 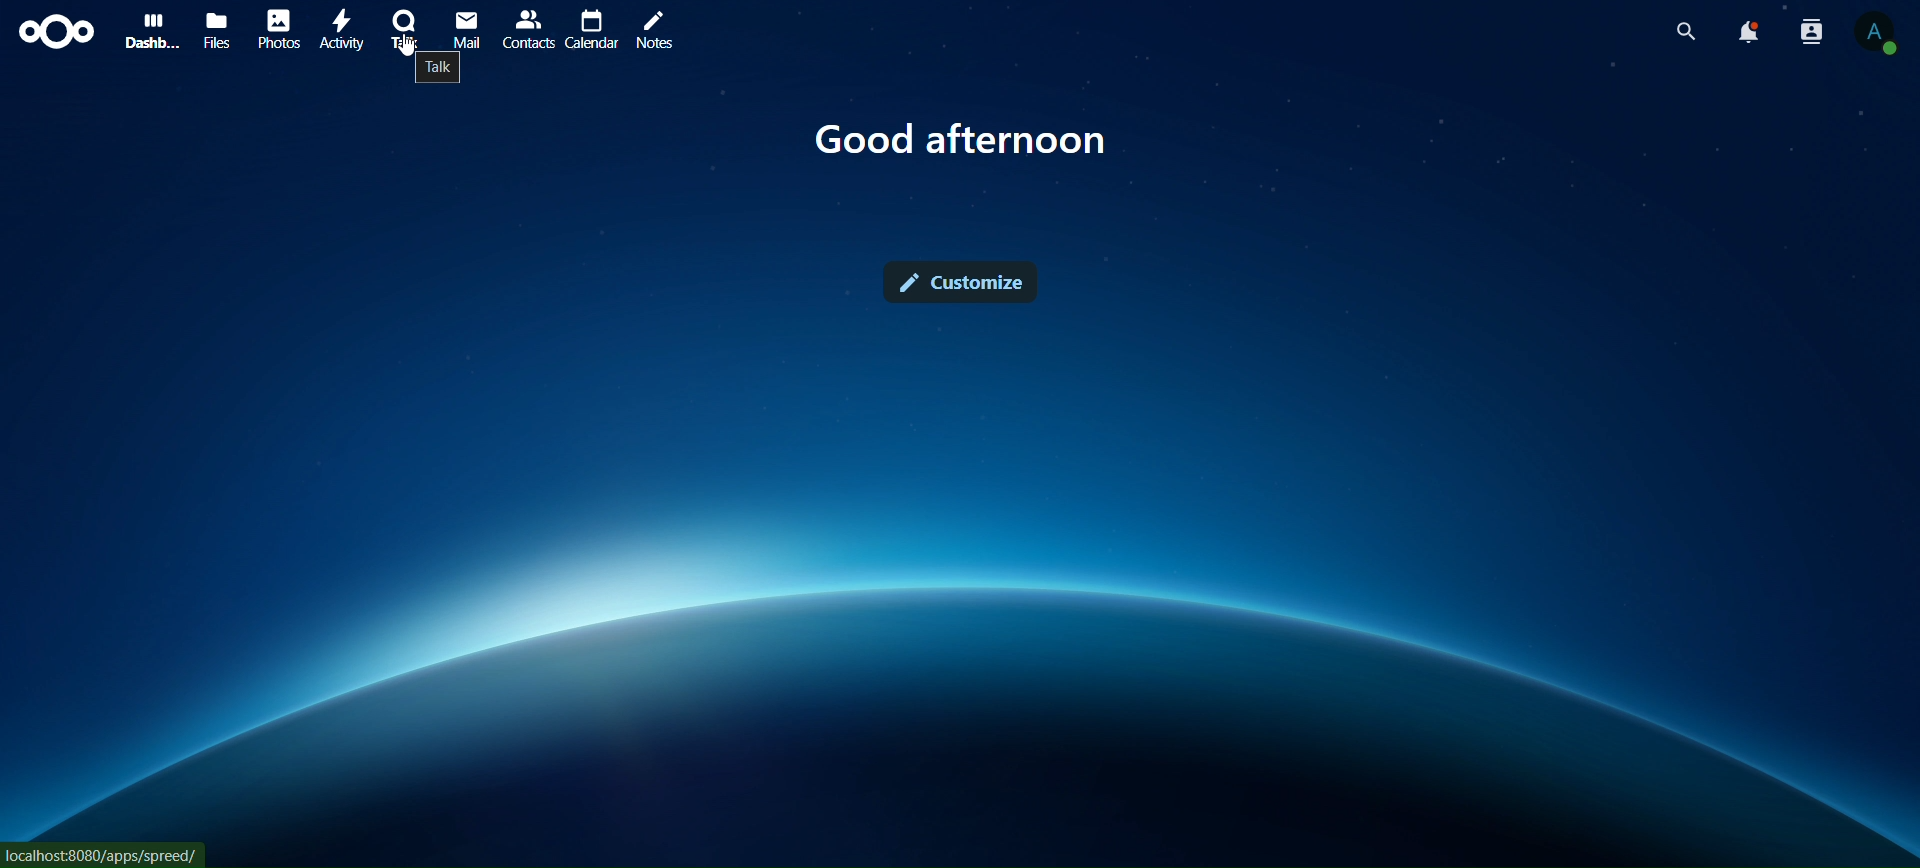 I want to click on calendar, so click(x=594, y=27).